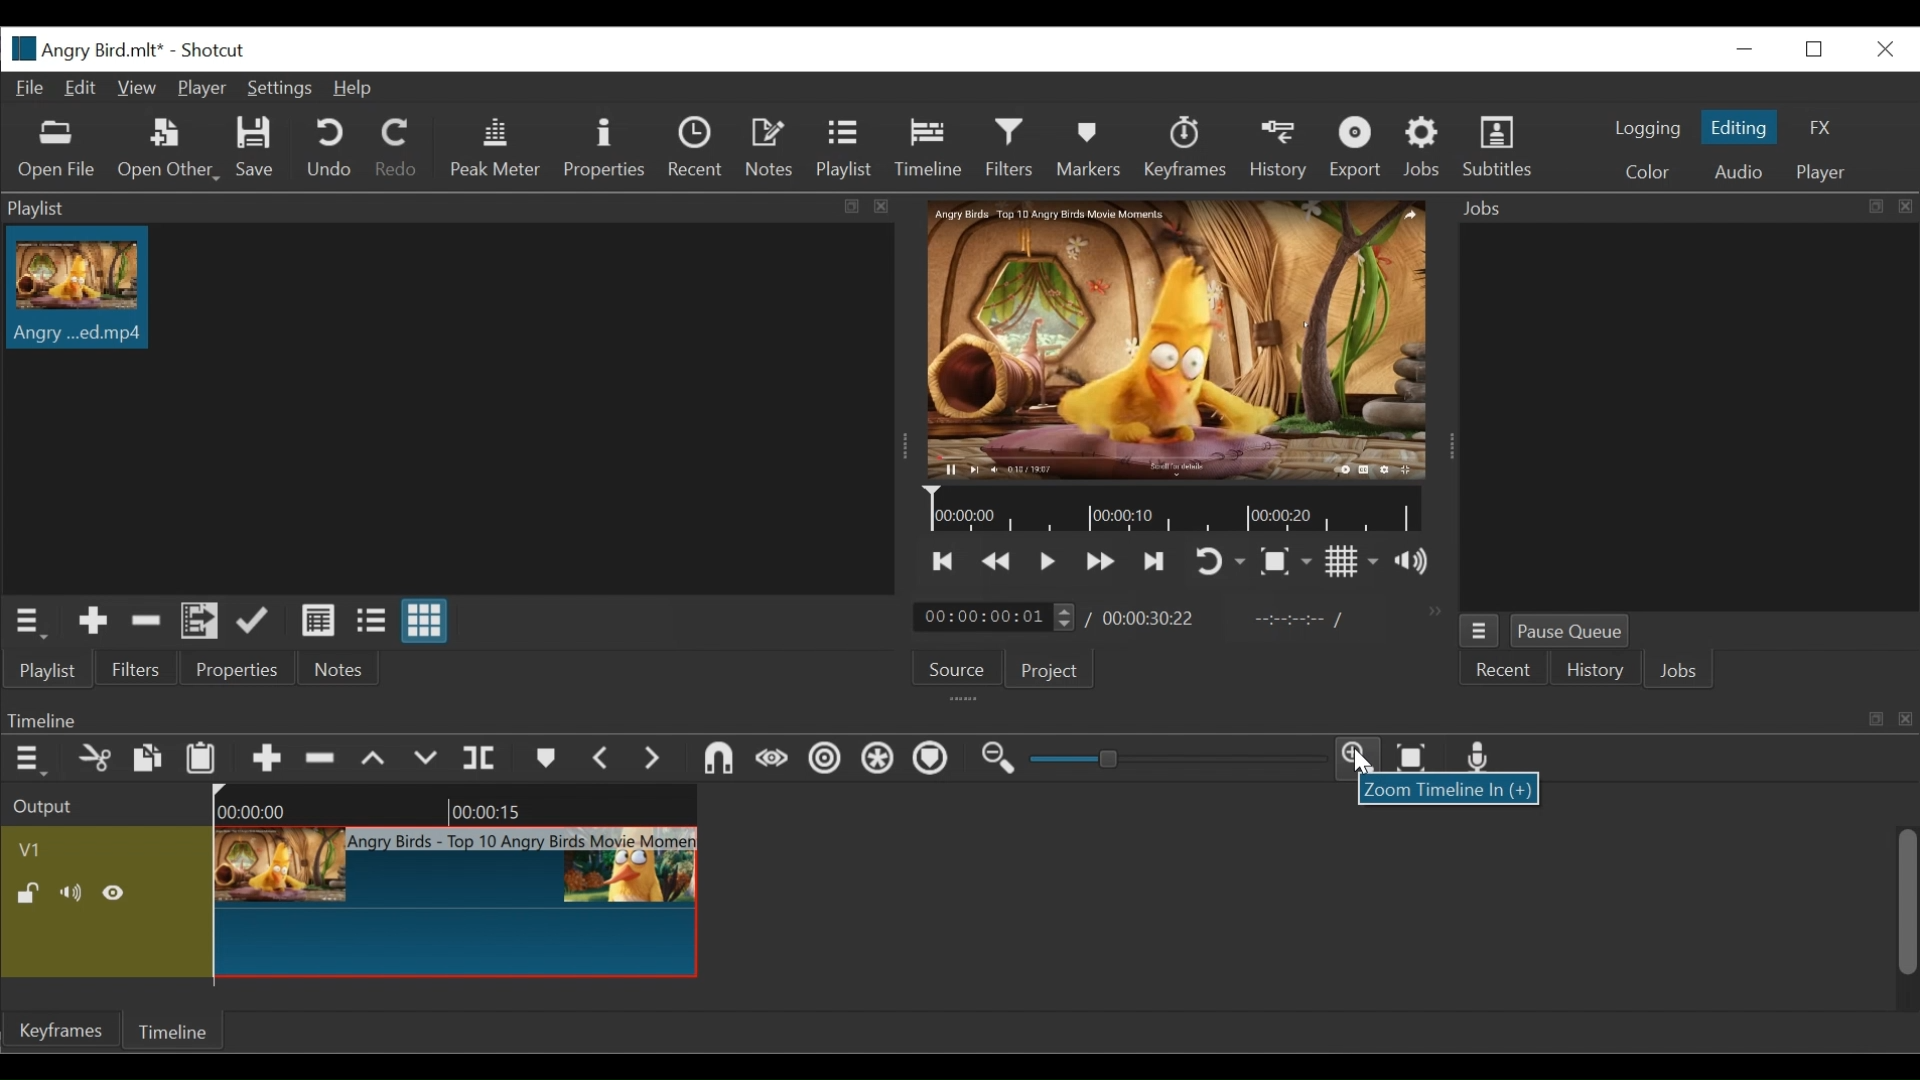 This screenshot has height=1080, width=1920. Describe the element at coordinates (319, 622) in the screenshot. I see `View as detail` at that location.